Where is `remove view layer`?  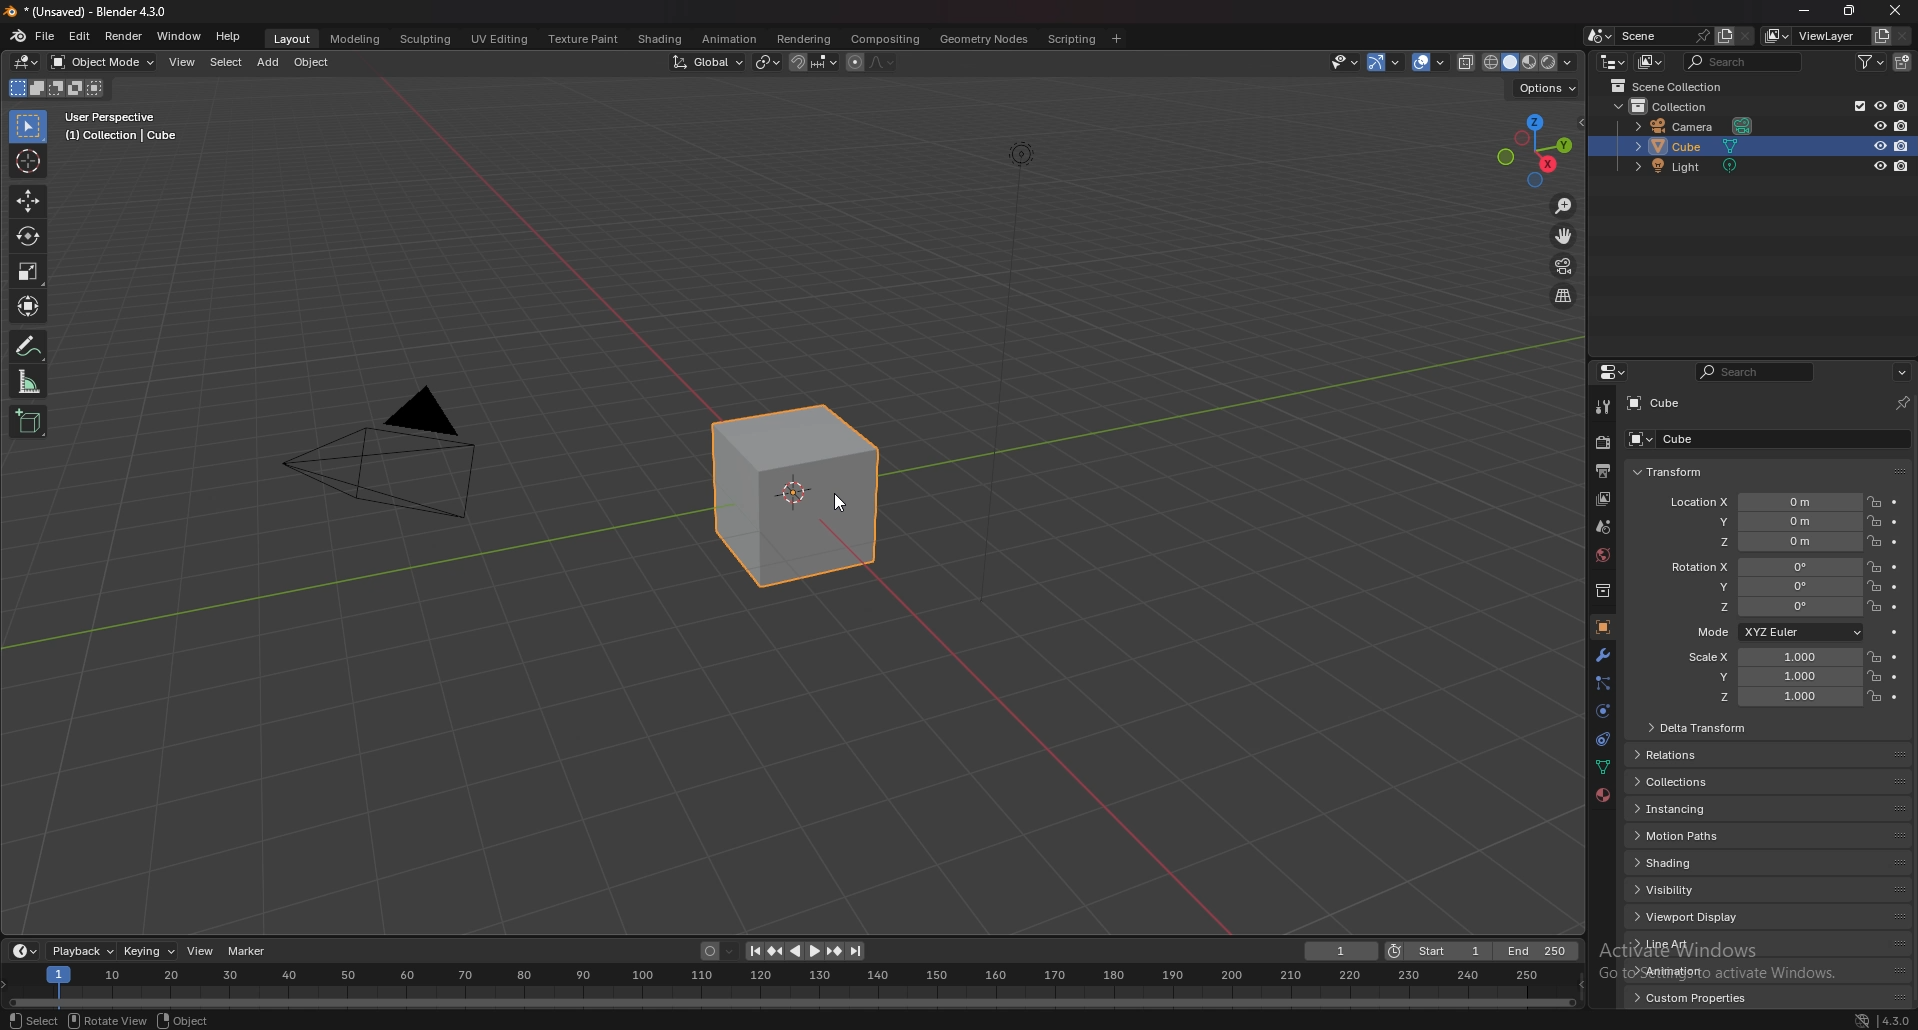
remove view layer is located at coordinates (1904, 36).